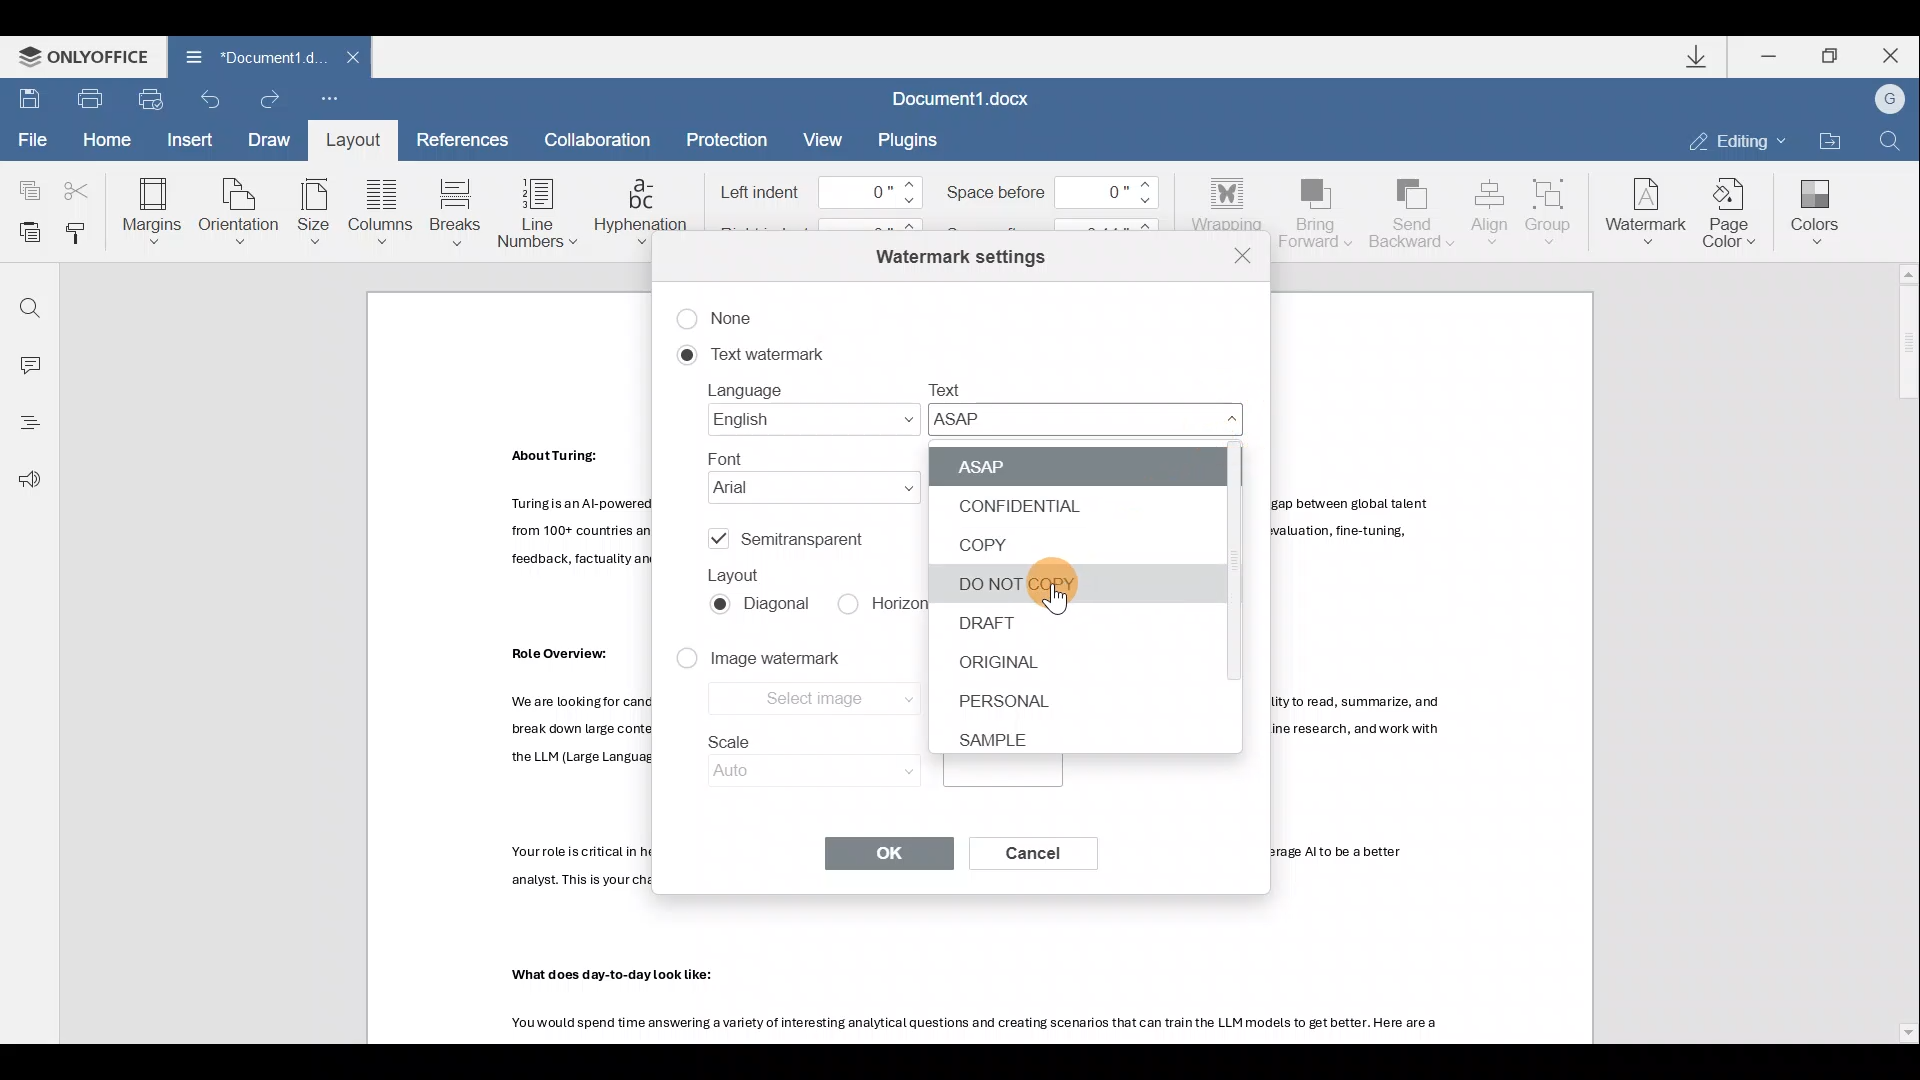  I want to click on Scale, so click(800, 759).